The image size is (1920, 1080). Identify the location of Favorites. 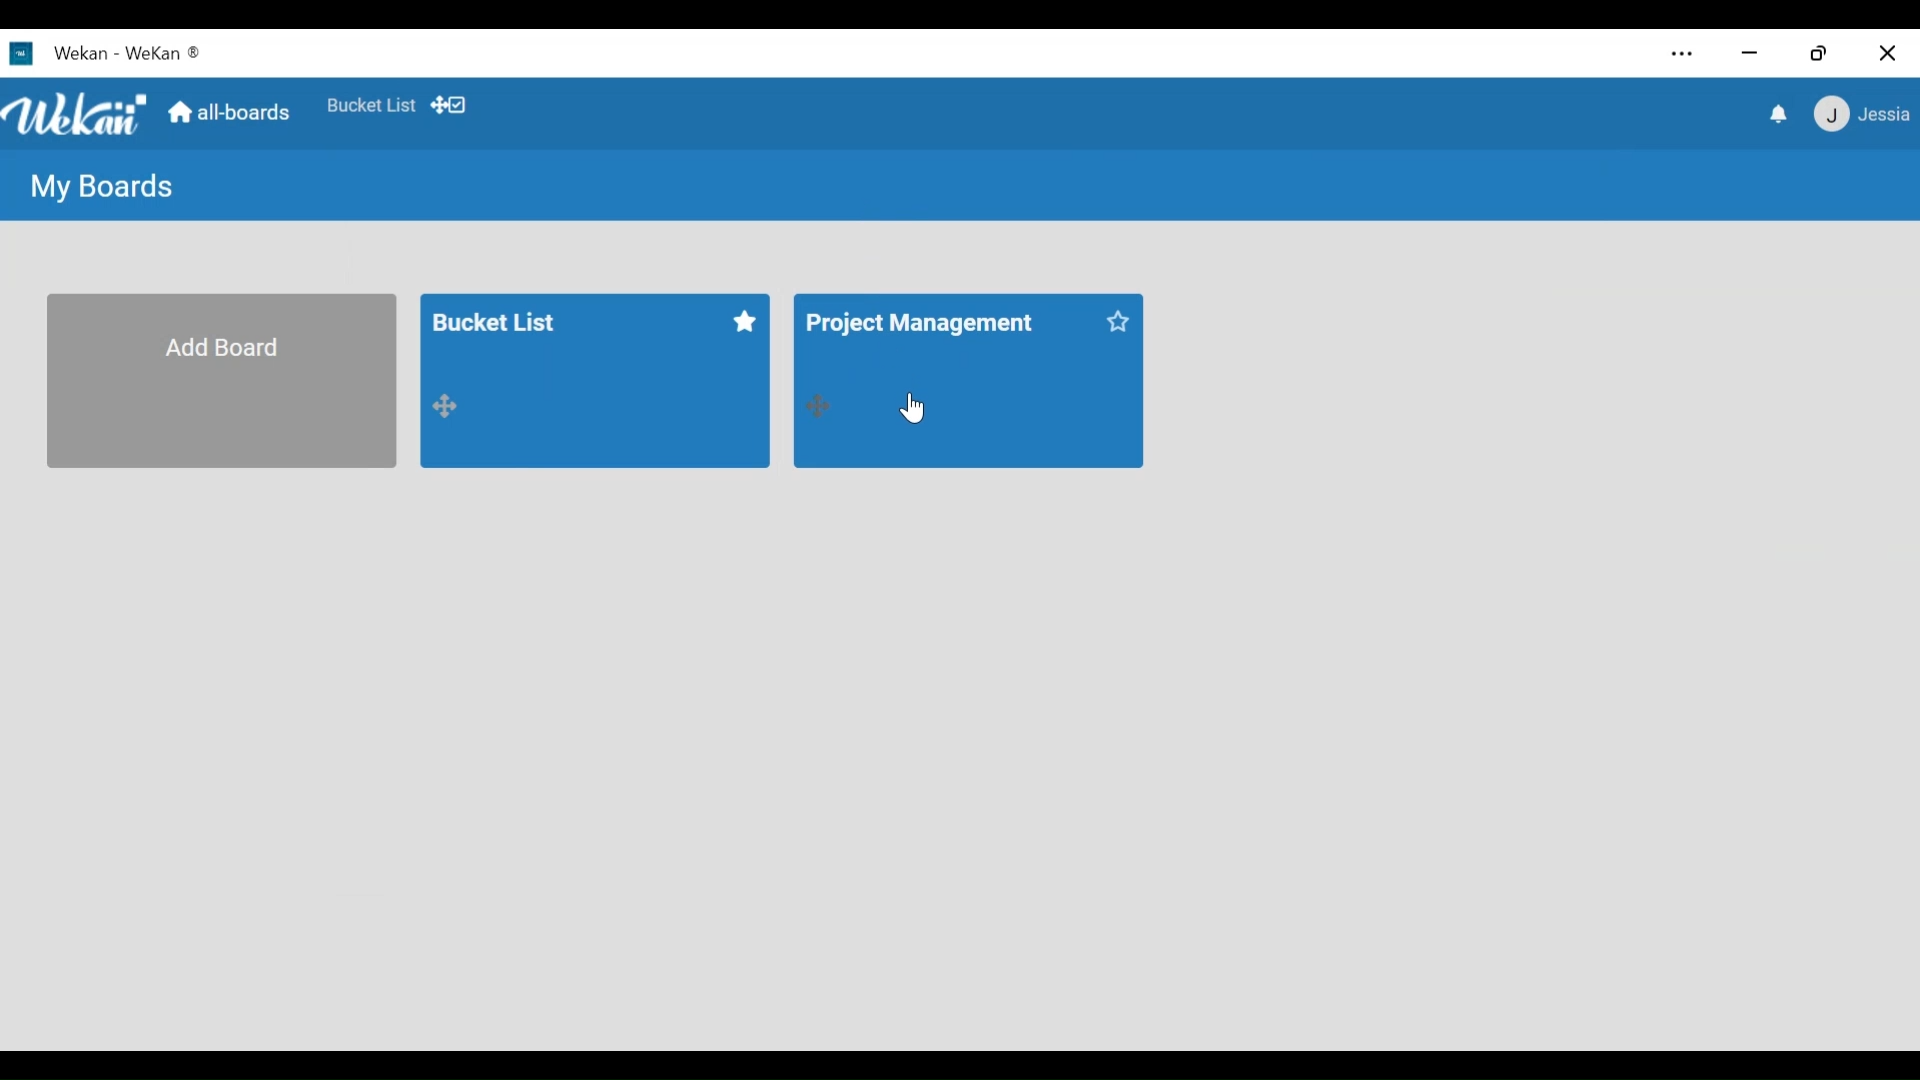
(368, 105).